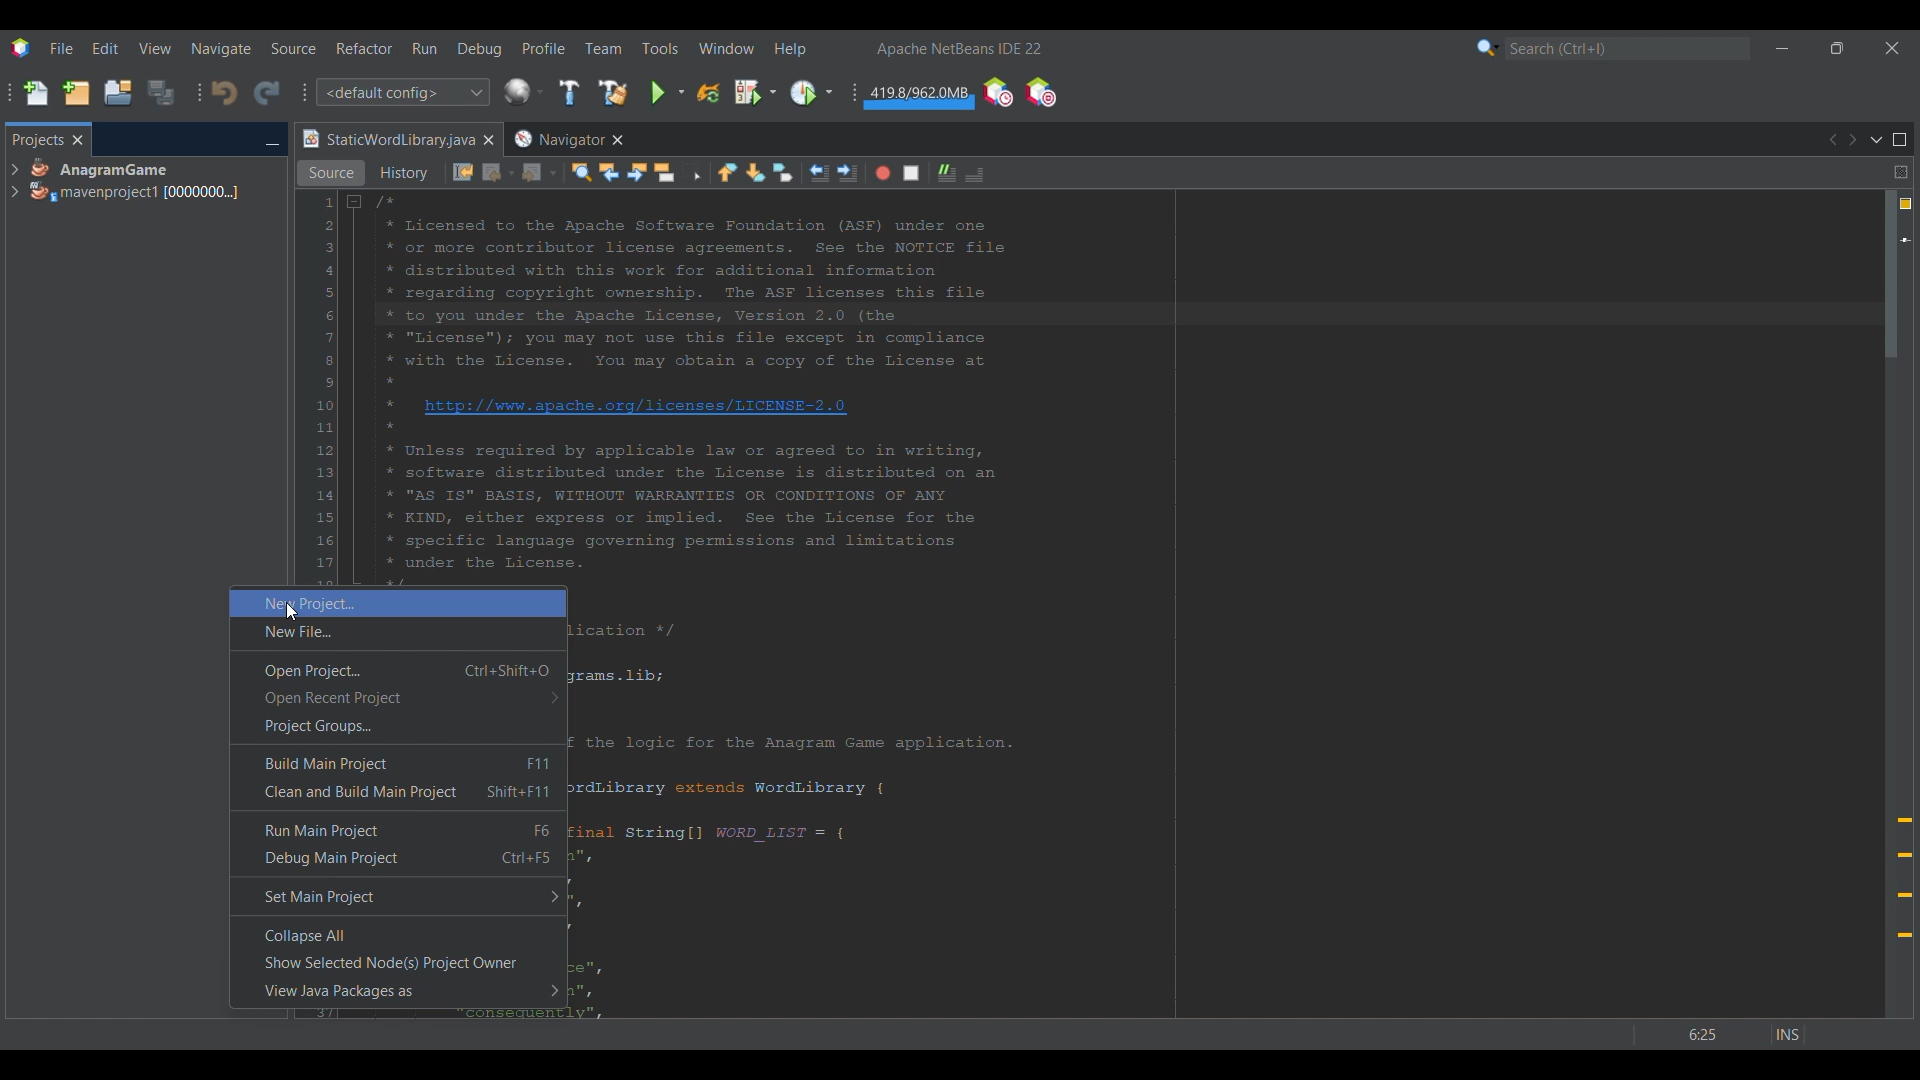 The width and height of the screenshot is (1920, 1080). What do you see at coordinates (267, 92) in the screenshot?
I see `Redo` at bounding box center [267, 92].